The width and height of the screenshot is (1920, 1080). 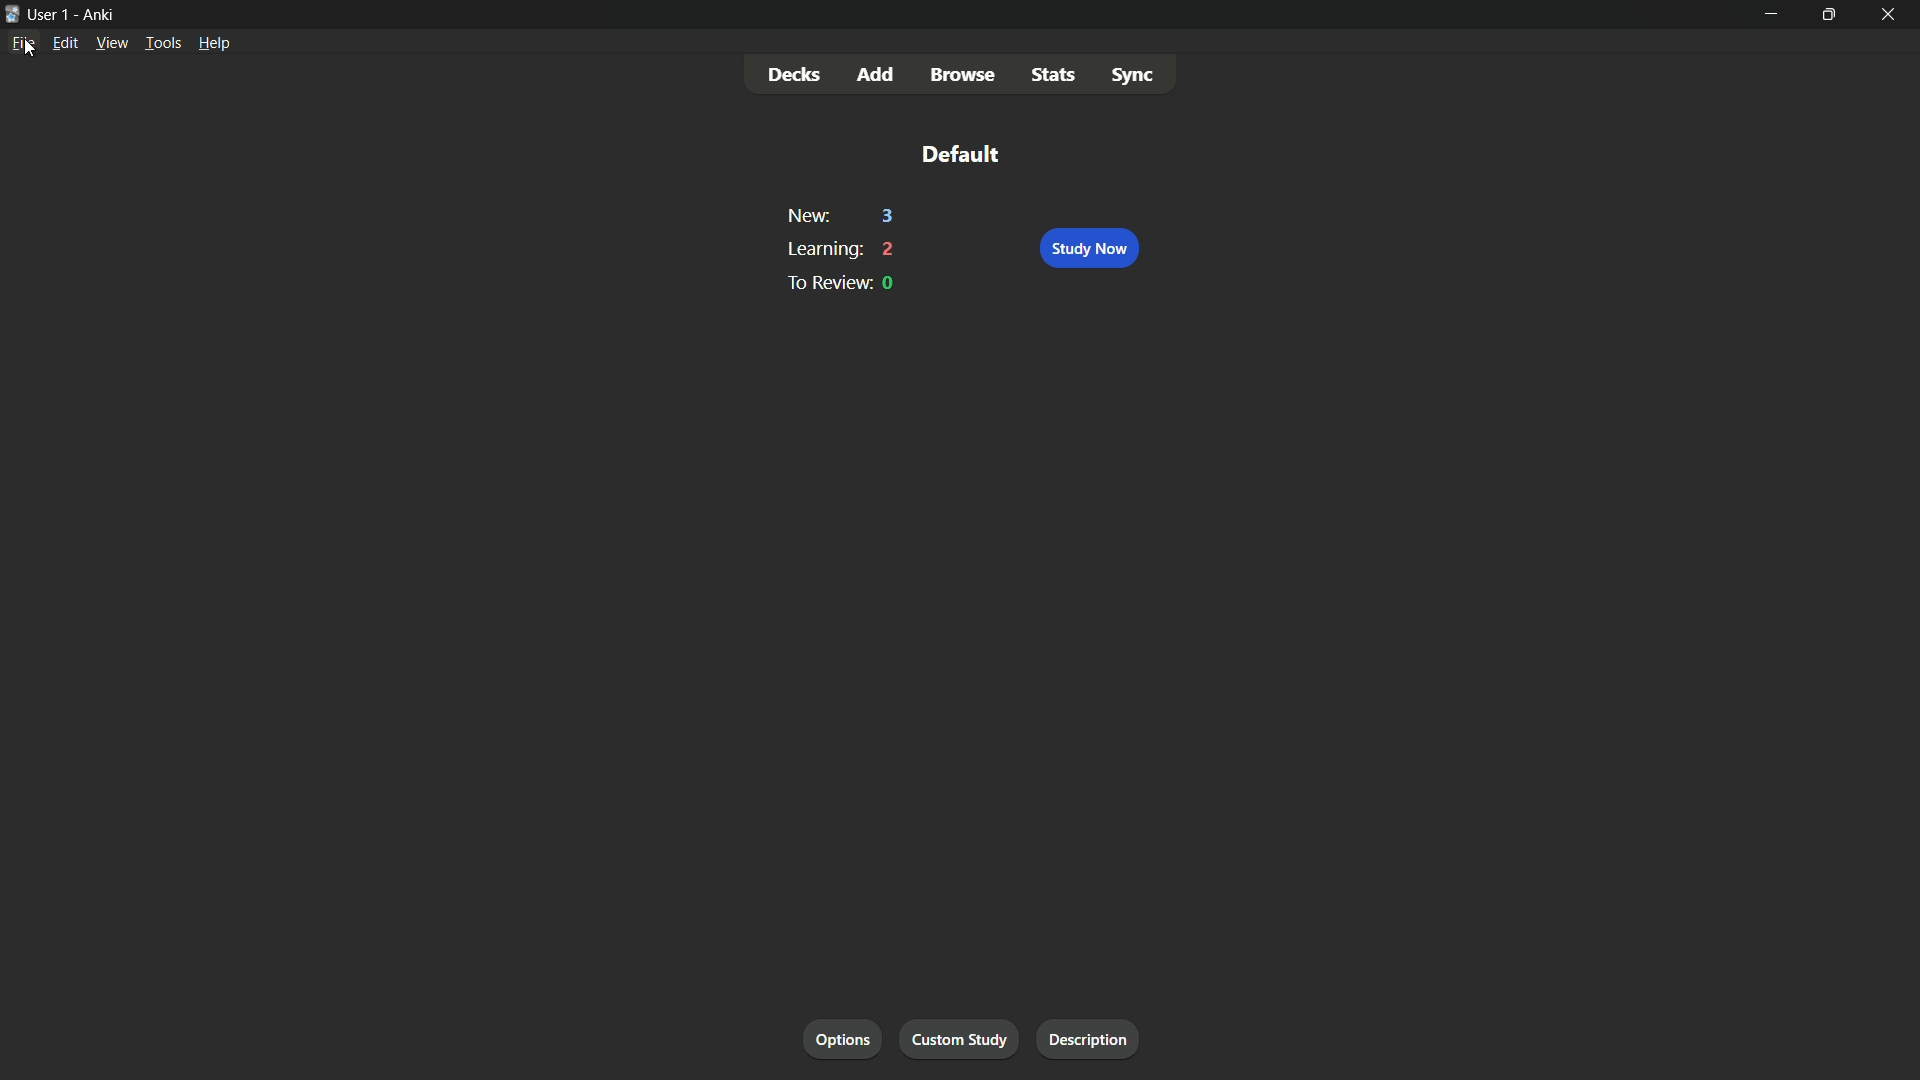 I want to click on file menu, so click(x=23, y=43).